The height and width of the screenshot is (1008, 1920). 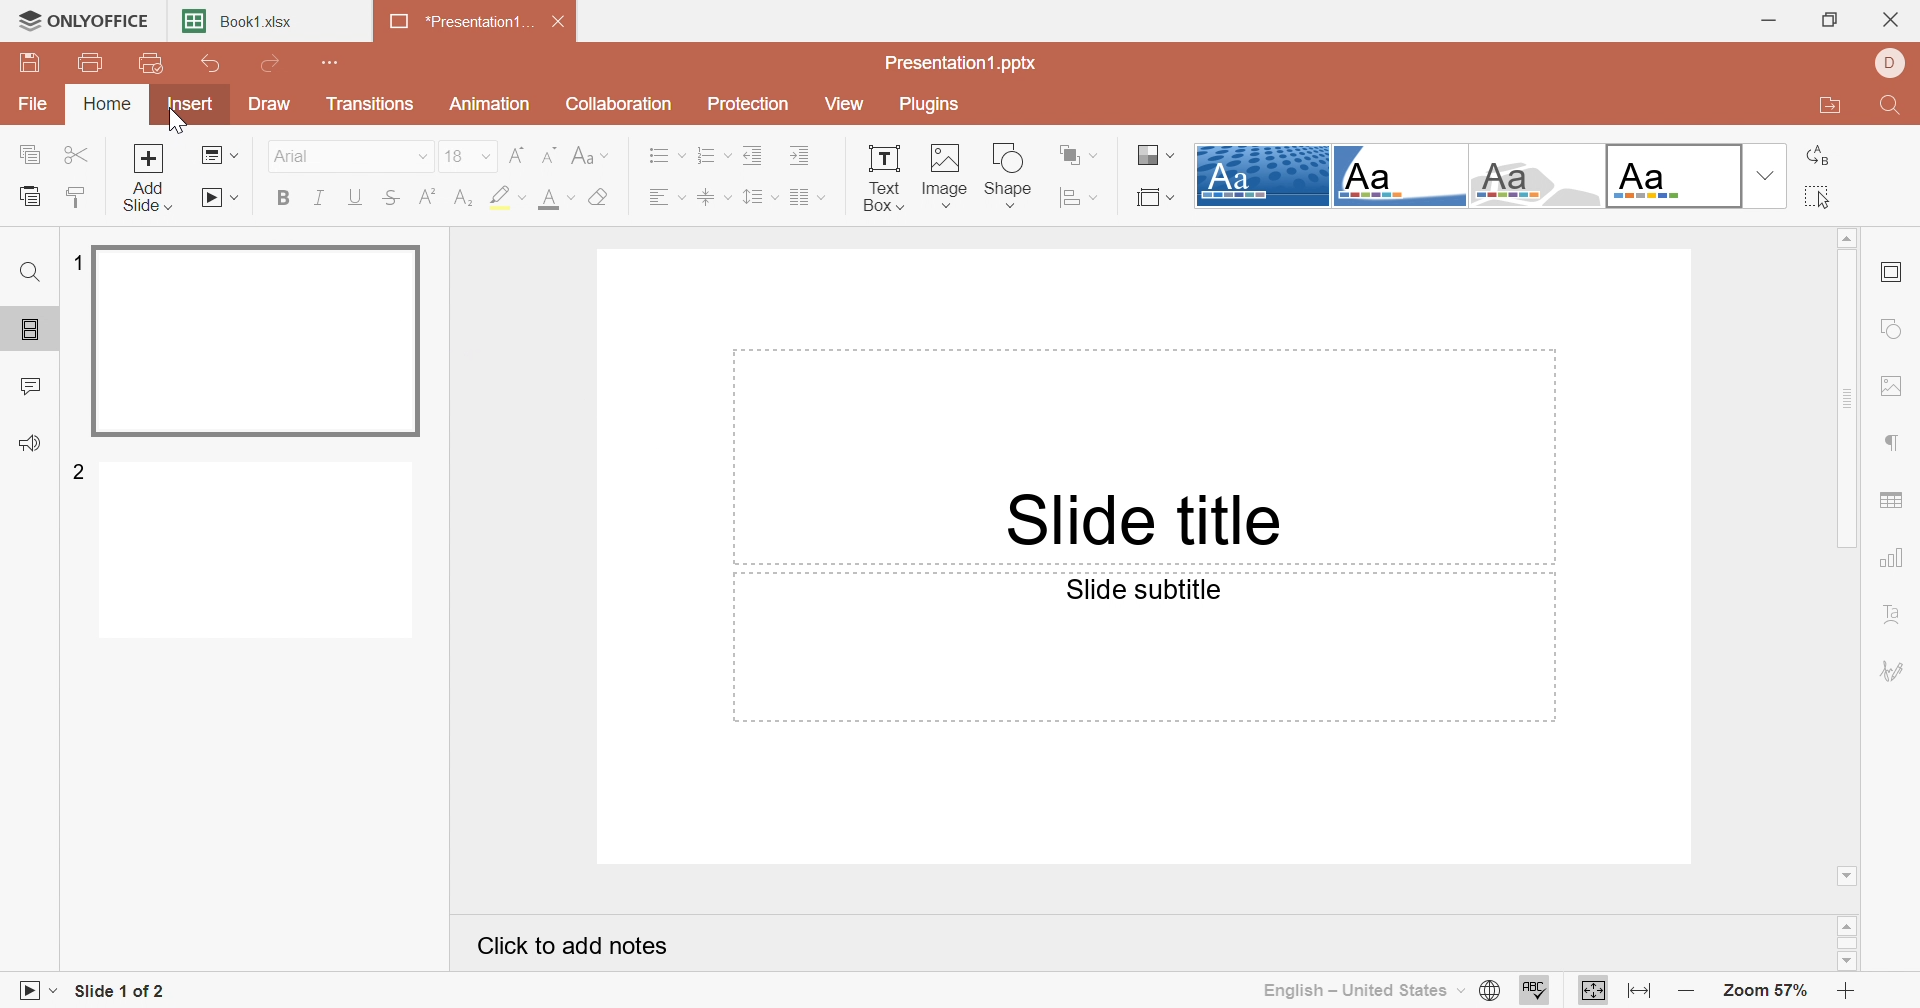 What do you see at coordinates (1487, 991) in the screenshot?
I see `Set document language` at bounding box center [1487, 991].